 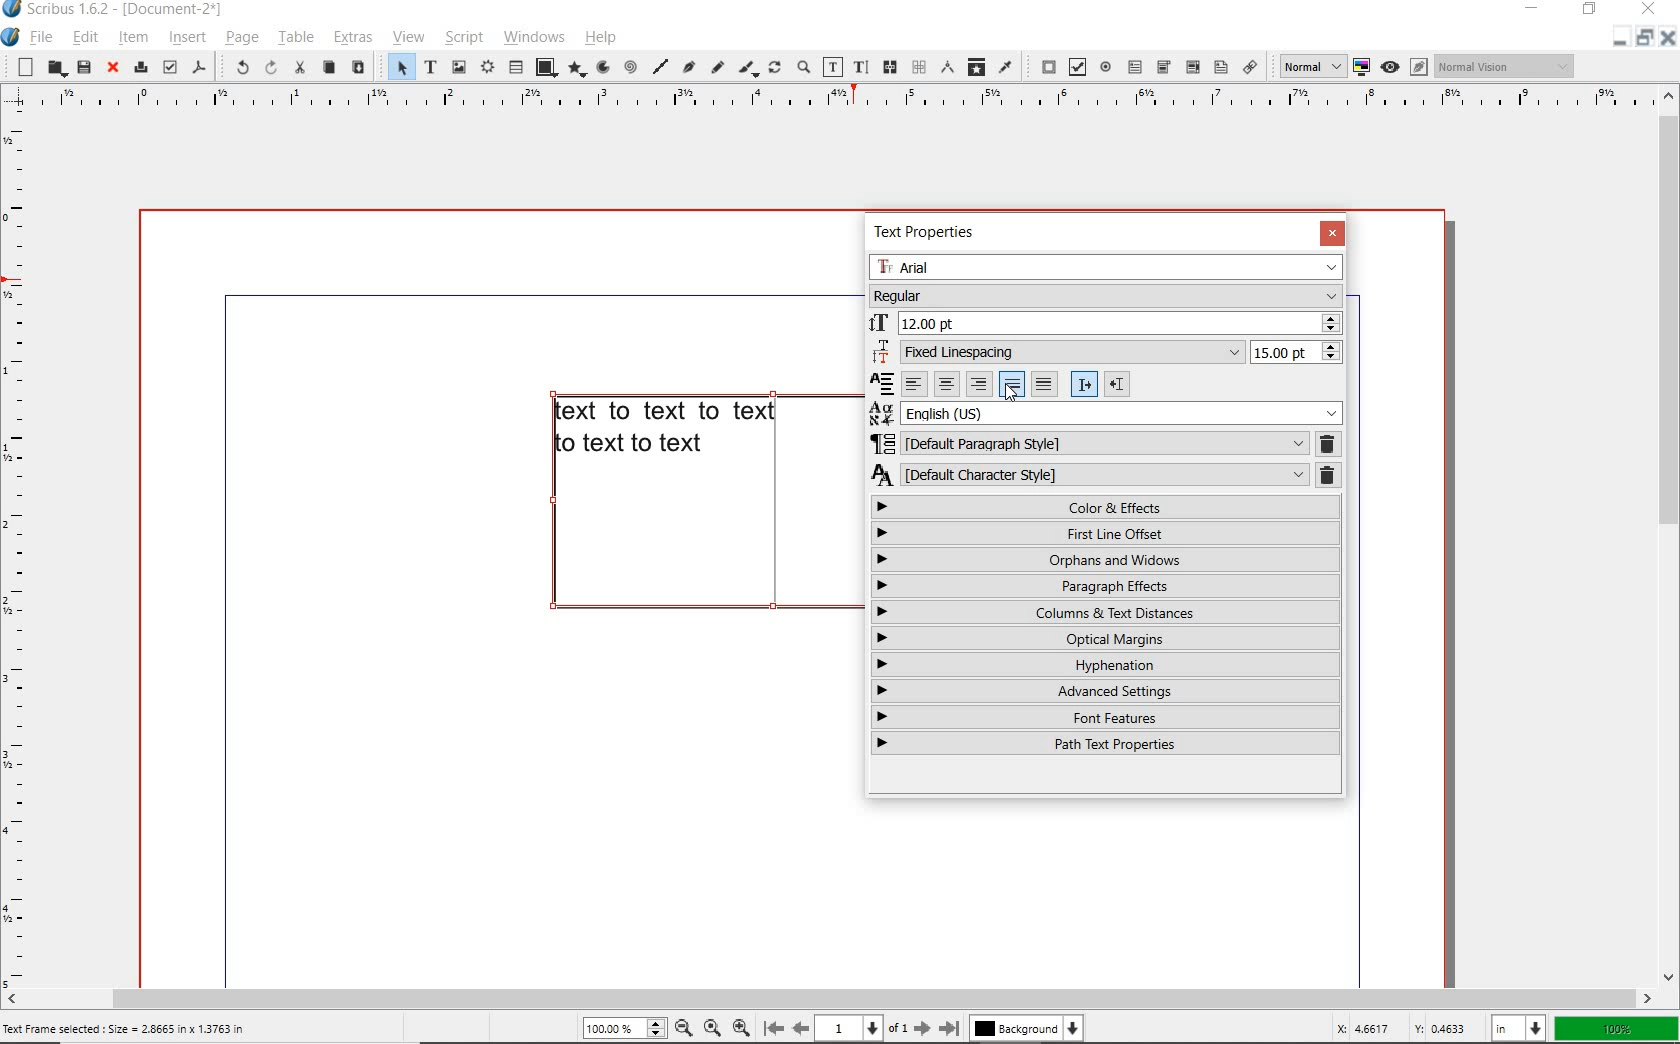 What do you see at coordinates (1045, 384) in the screenshot?
I see `justified center` at bounding box center [1045, 384].